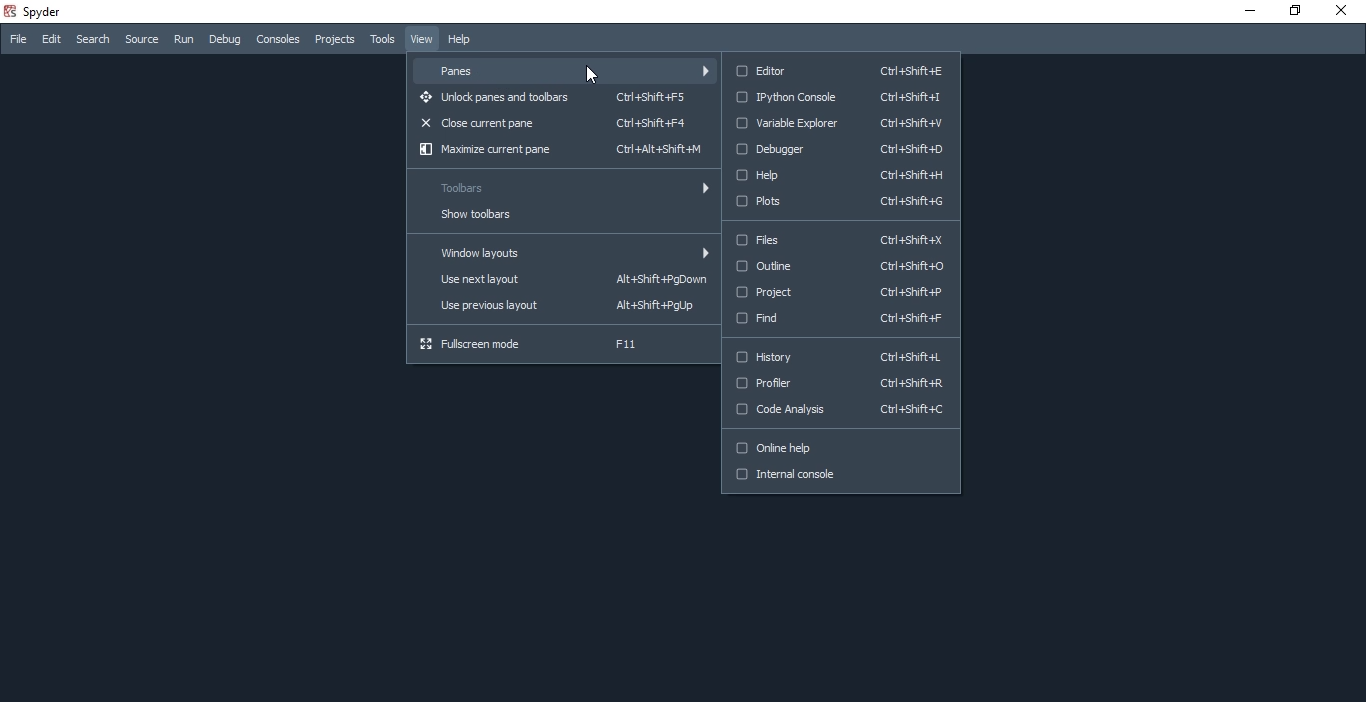  Describe the element at coordinates (333, 39) in the screenshot. I see `Projects` at that location.